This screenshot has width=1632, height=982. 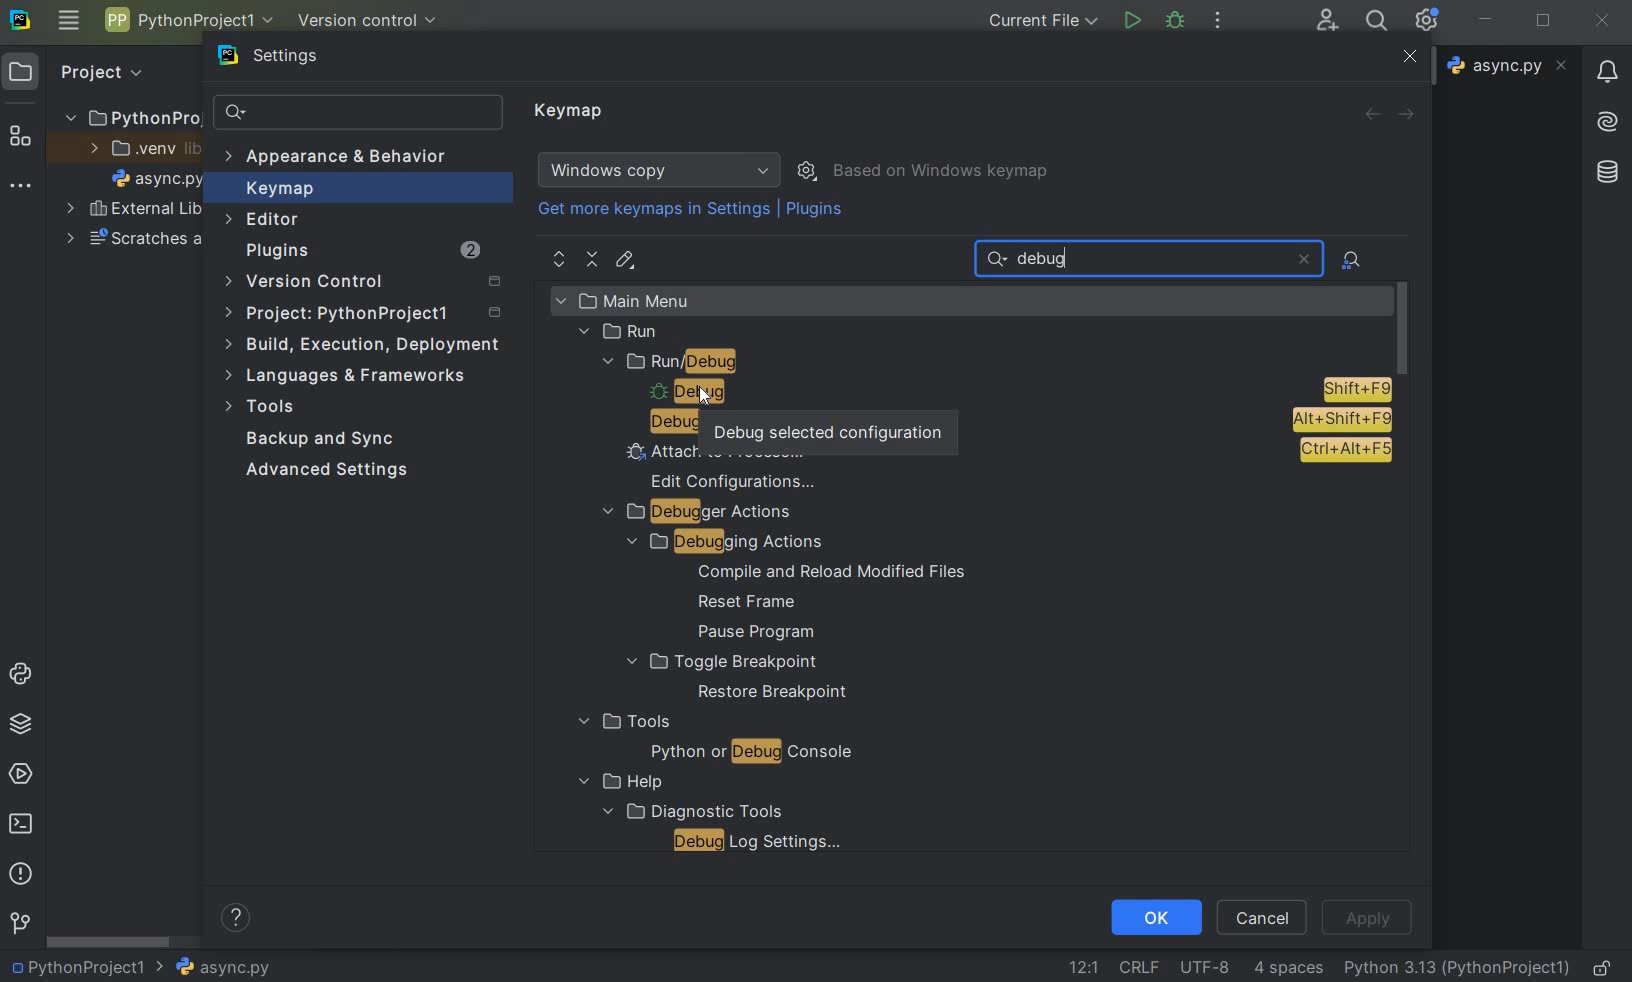 I want to click on plugins, so click(x=817, y=213).